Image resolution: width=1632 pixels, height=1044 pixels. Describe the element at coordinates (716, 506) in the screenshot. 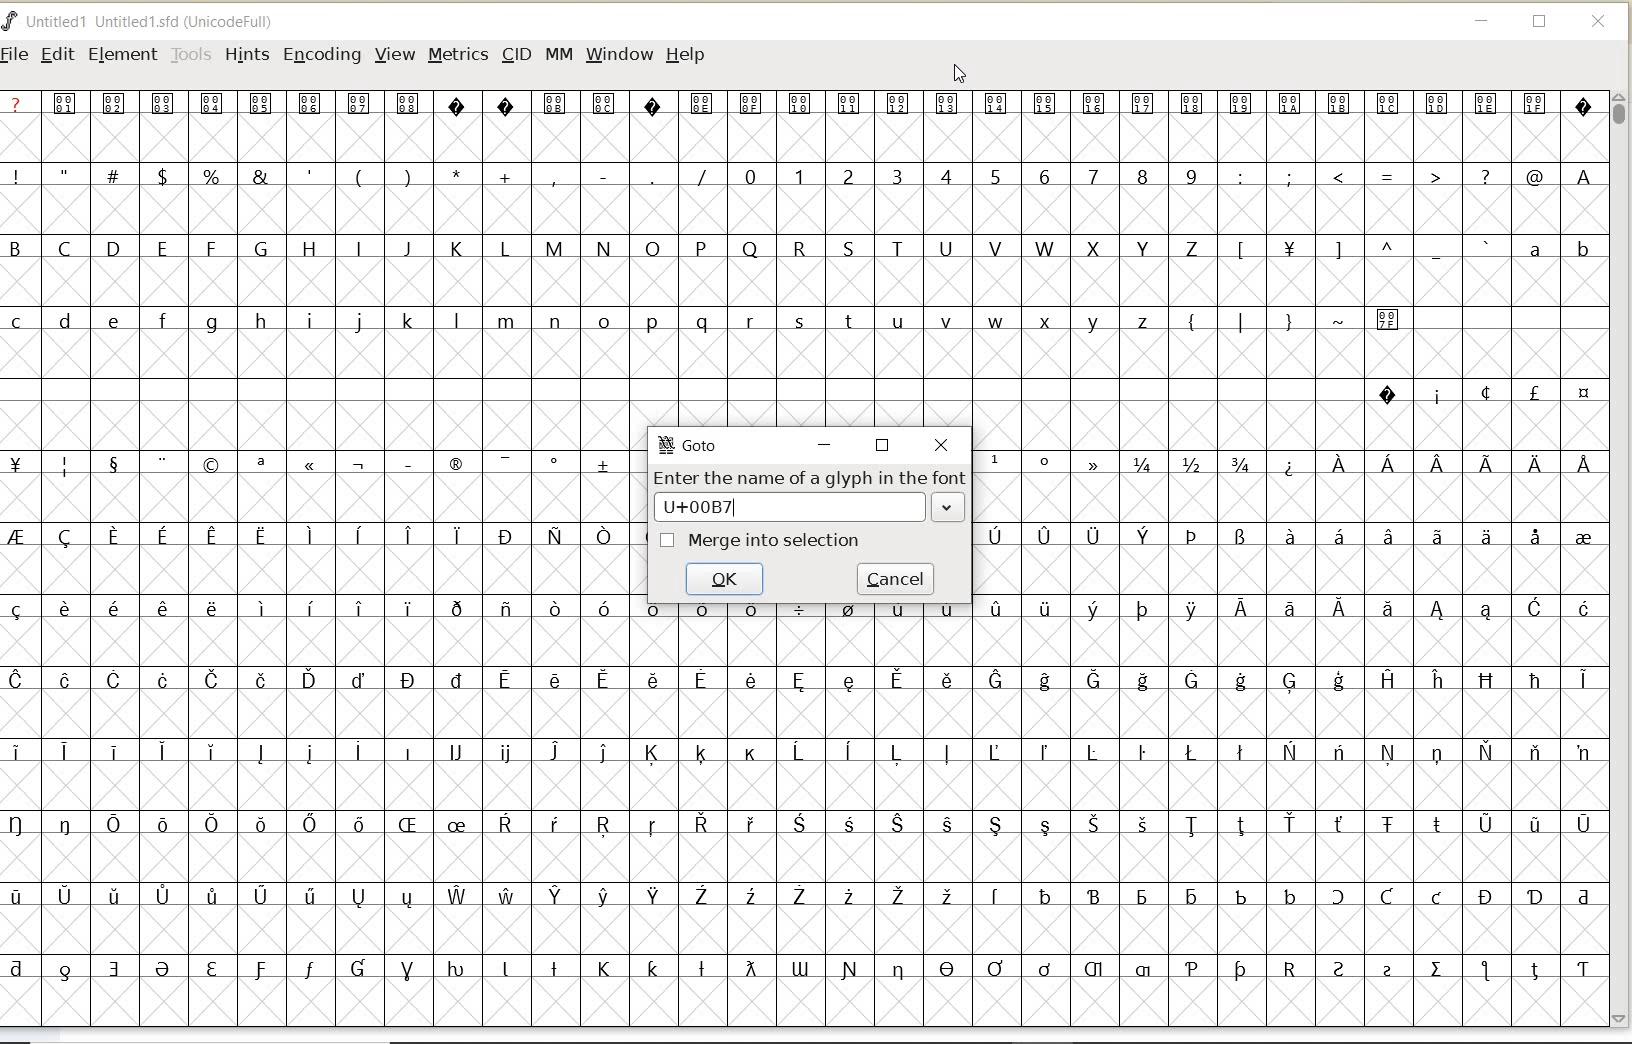

I see `Unicode value` at that location.